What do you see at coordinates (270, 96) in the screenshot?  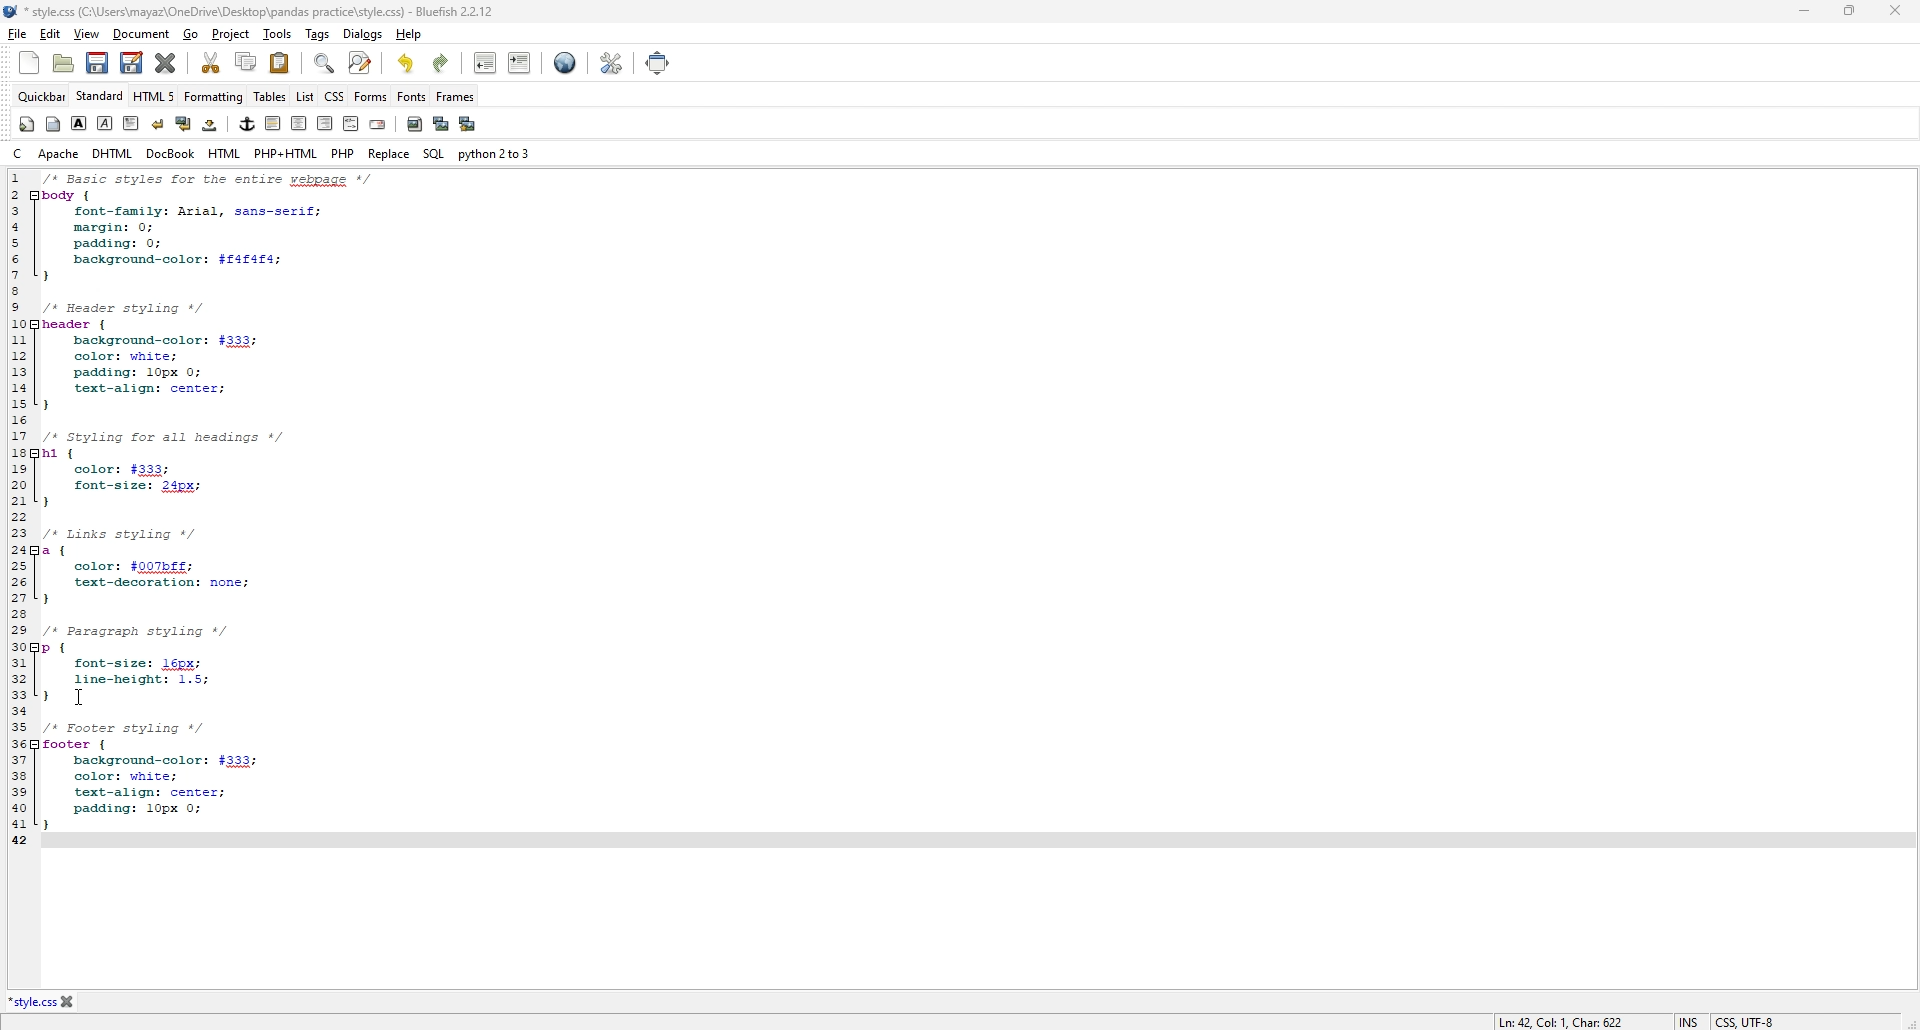 I see `tables` at bounding box center [270, 96].